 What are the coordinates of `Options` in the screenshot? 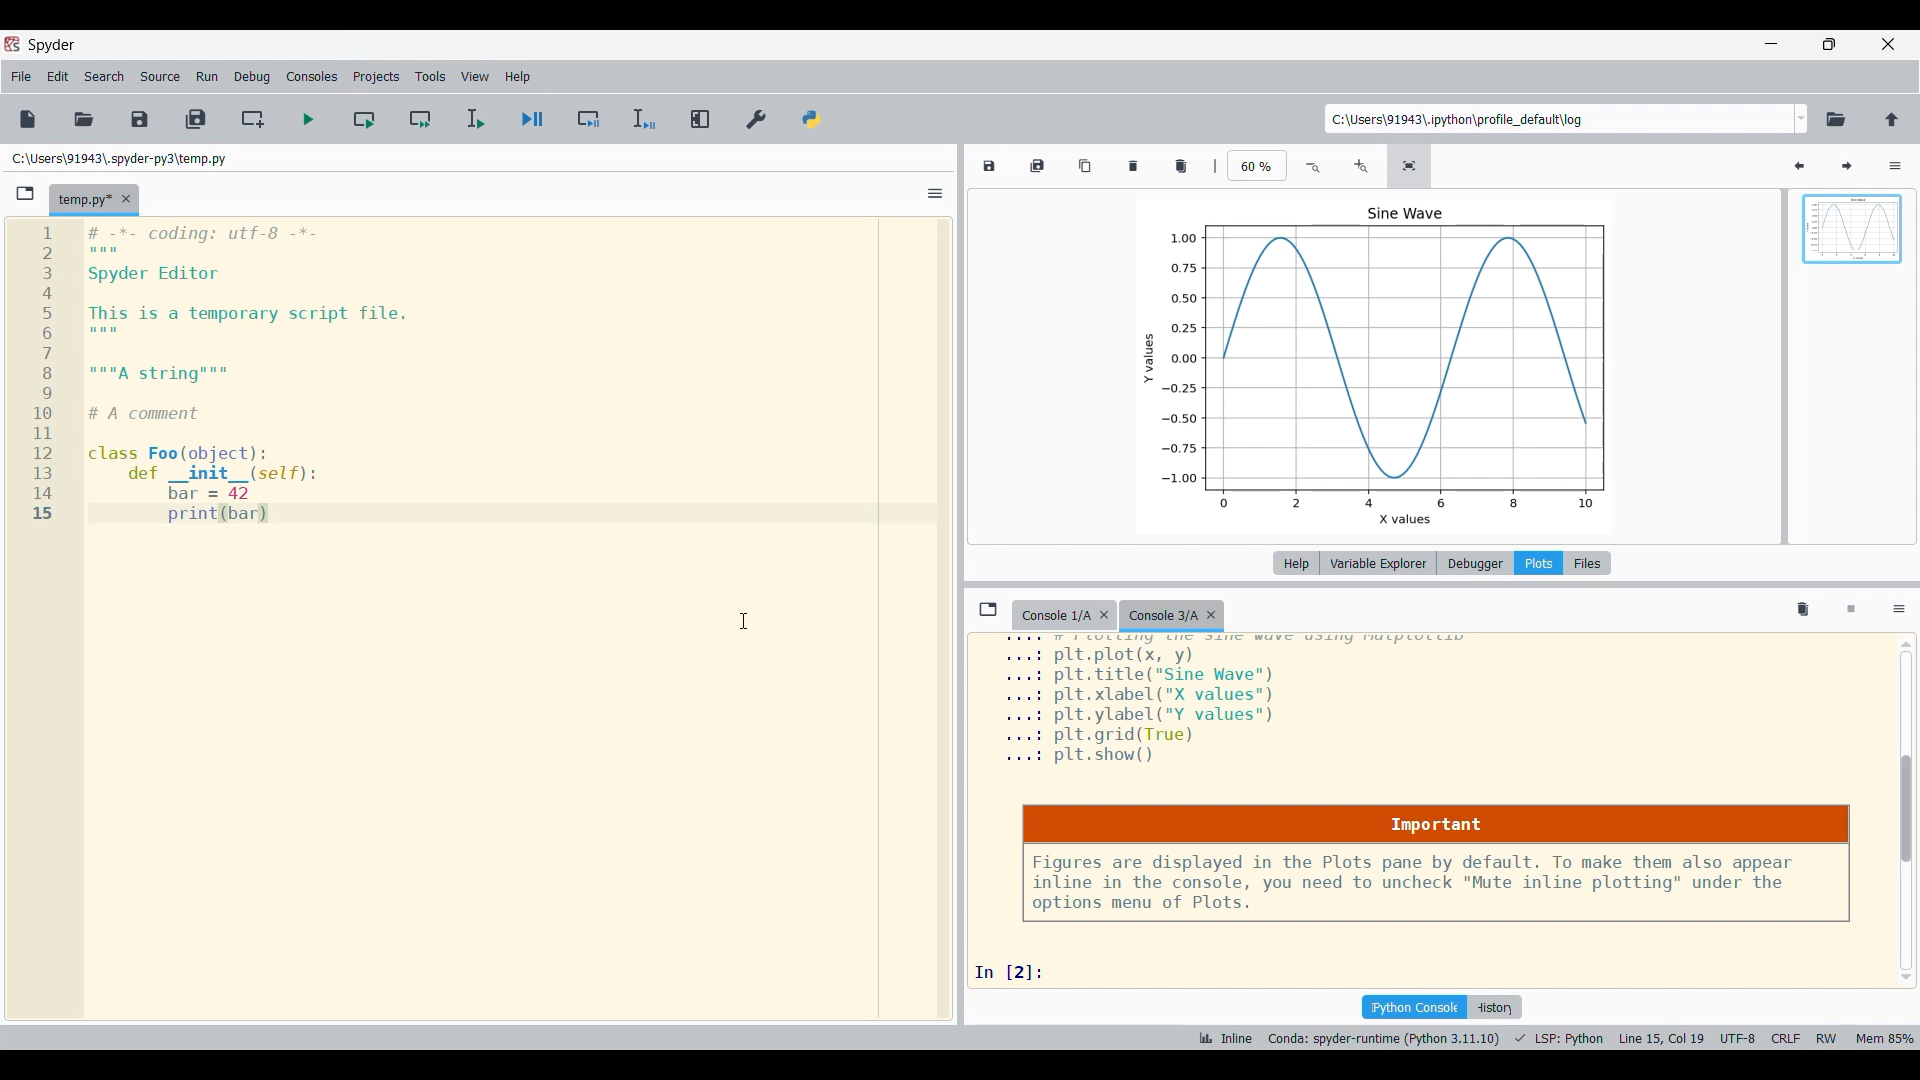 It's located at (936, 193).